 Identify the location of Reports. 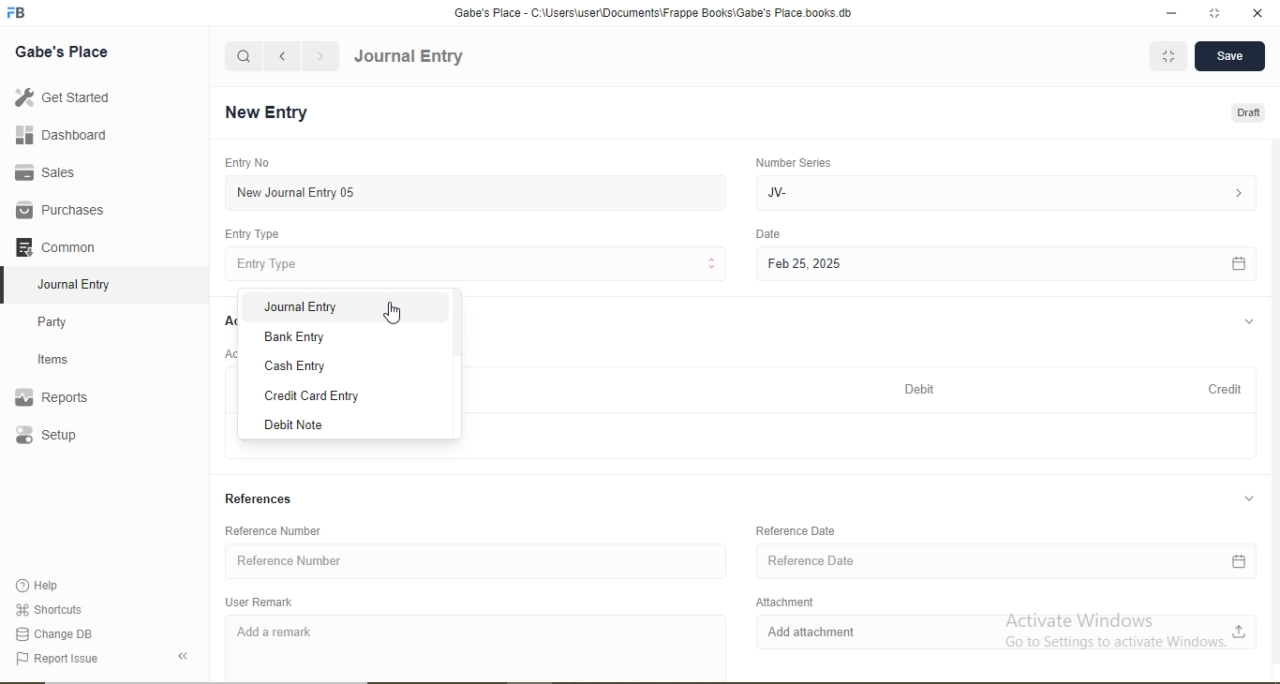
(61, 398).